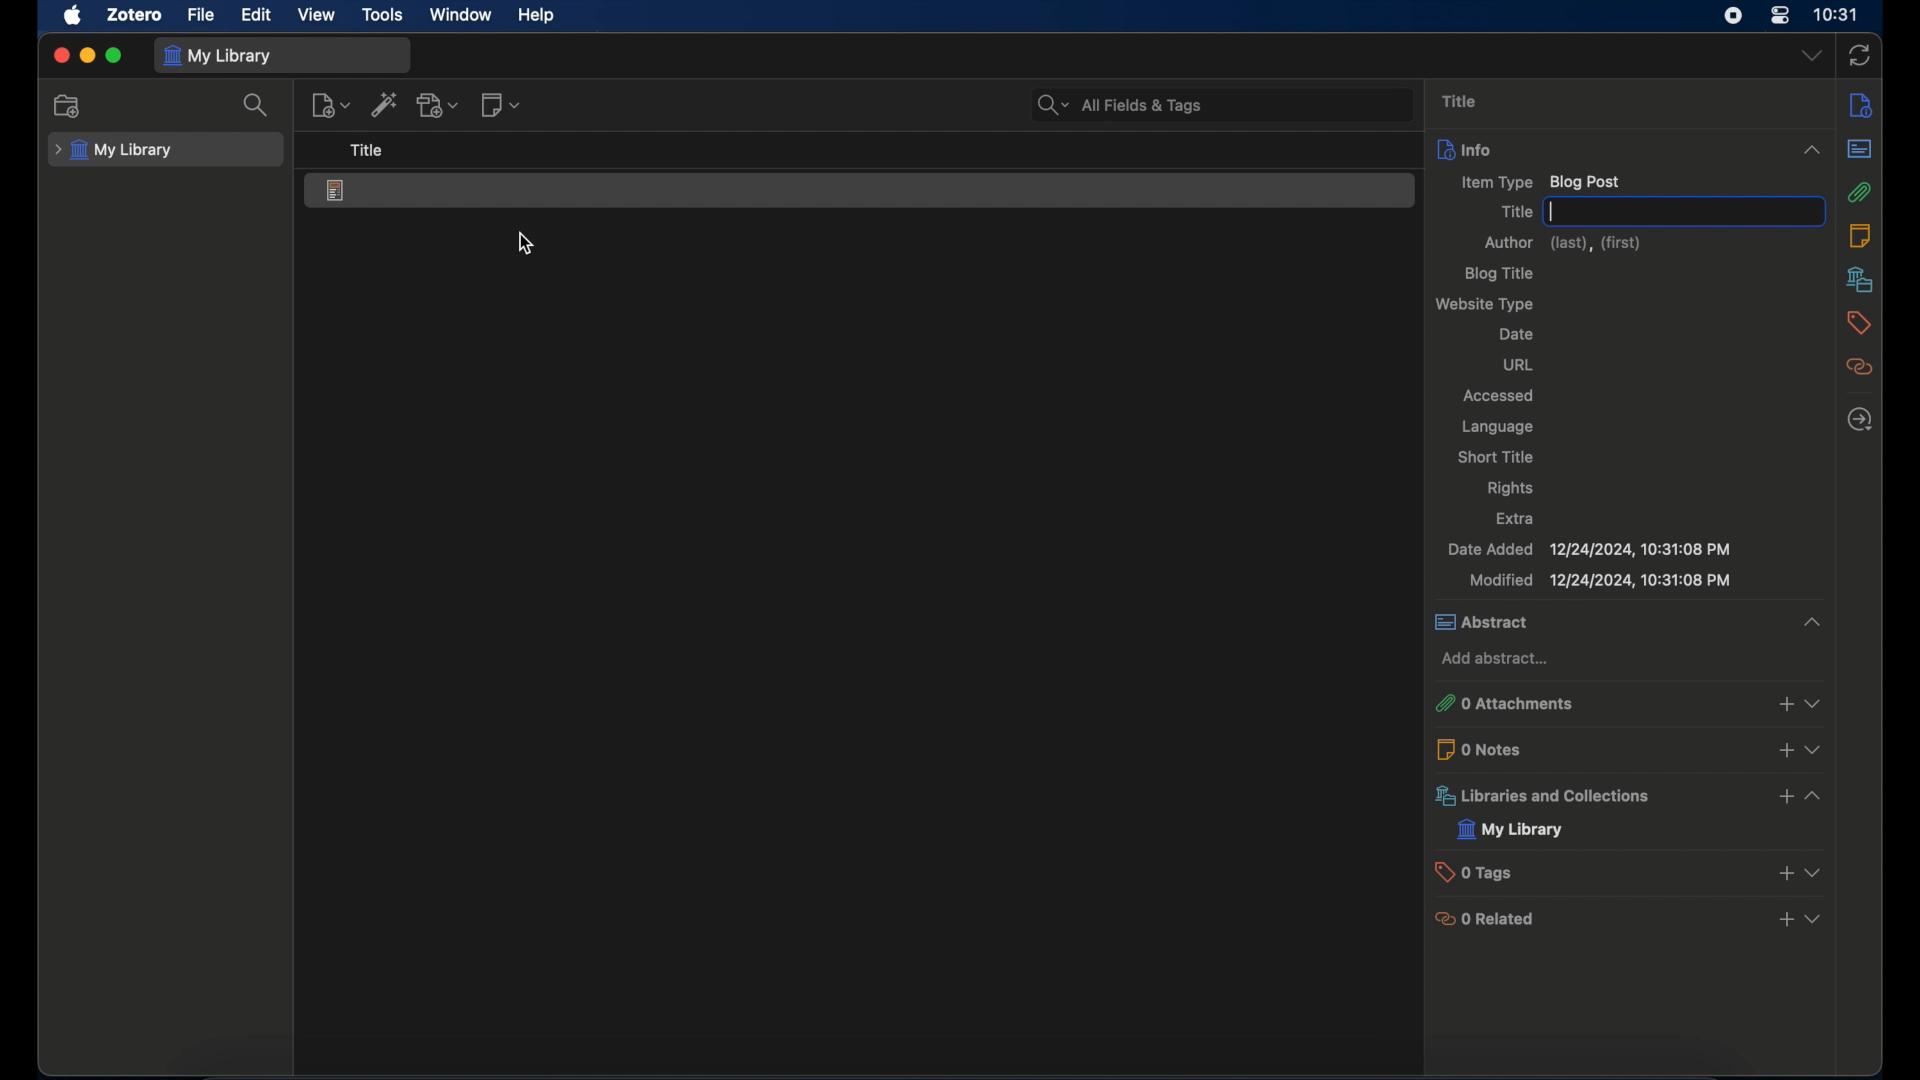 The image size is (1920, 1080). What do you see at coordinates (1510, 489) in the screenshot?
I see `rights` at bounding box center [1510, 489].